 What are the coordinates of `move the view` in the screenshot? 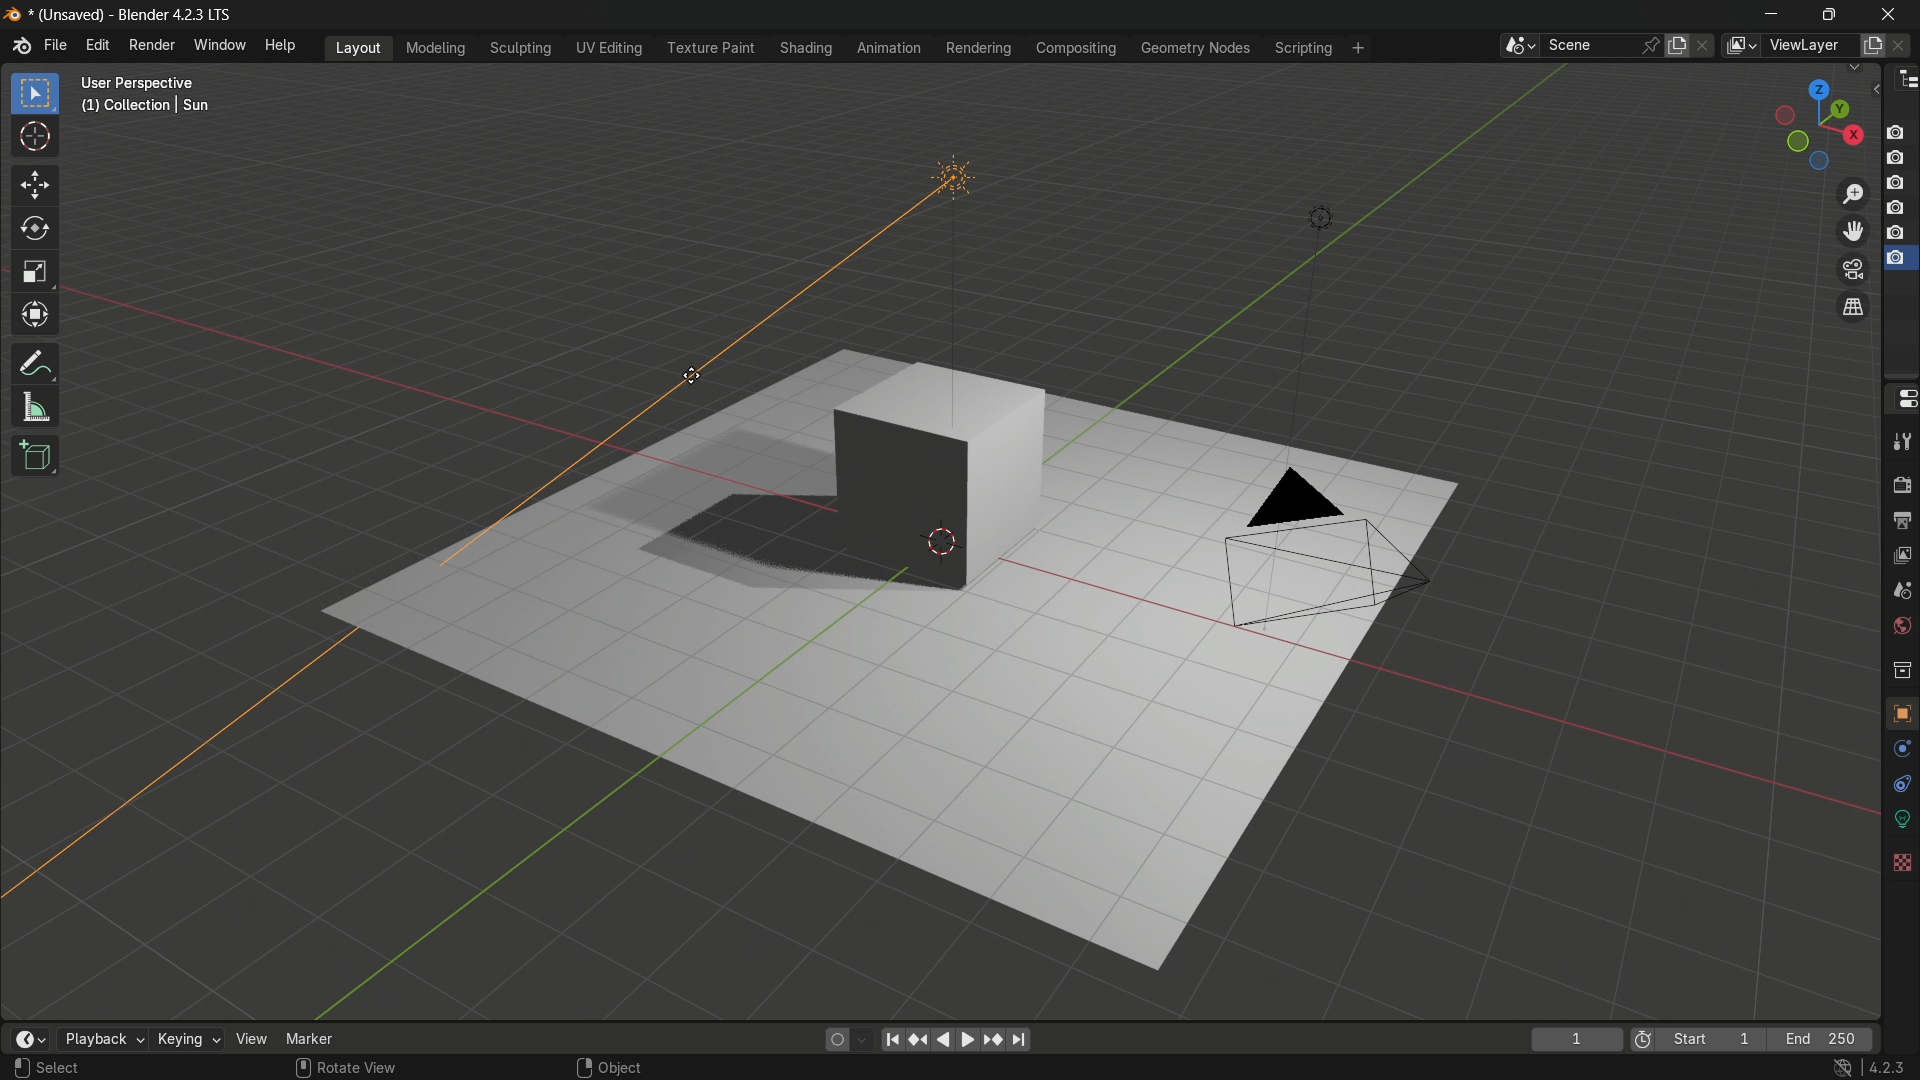 It's located at (1853, 230).